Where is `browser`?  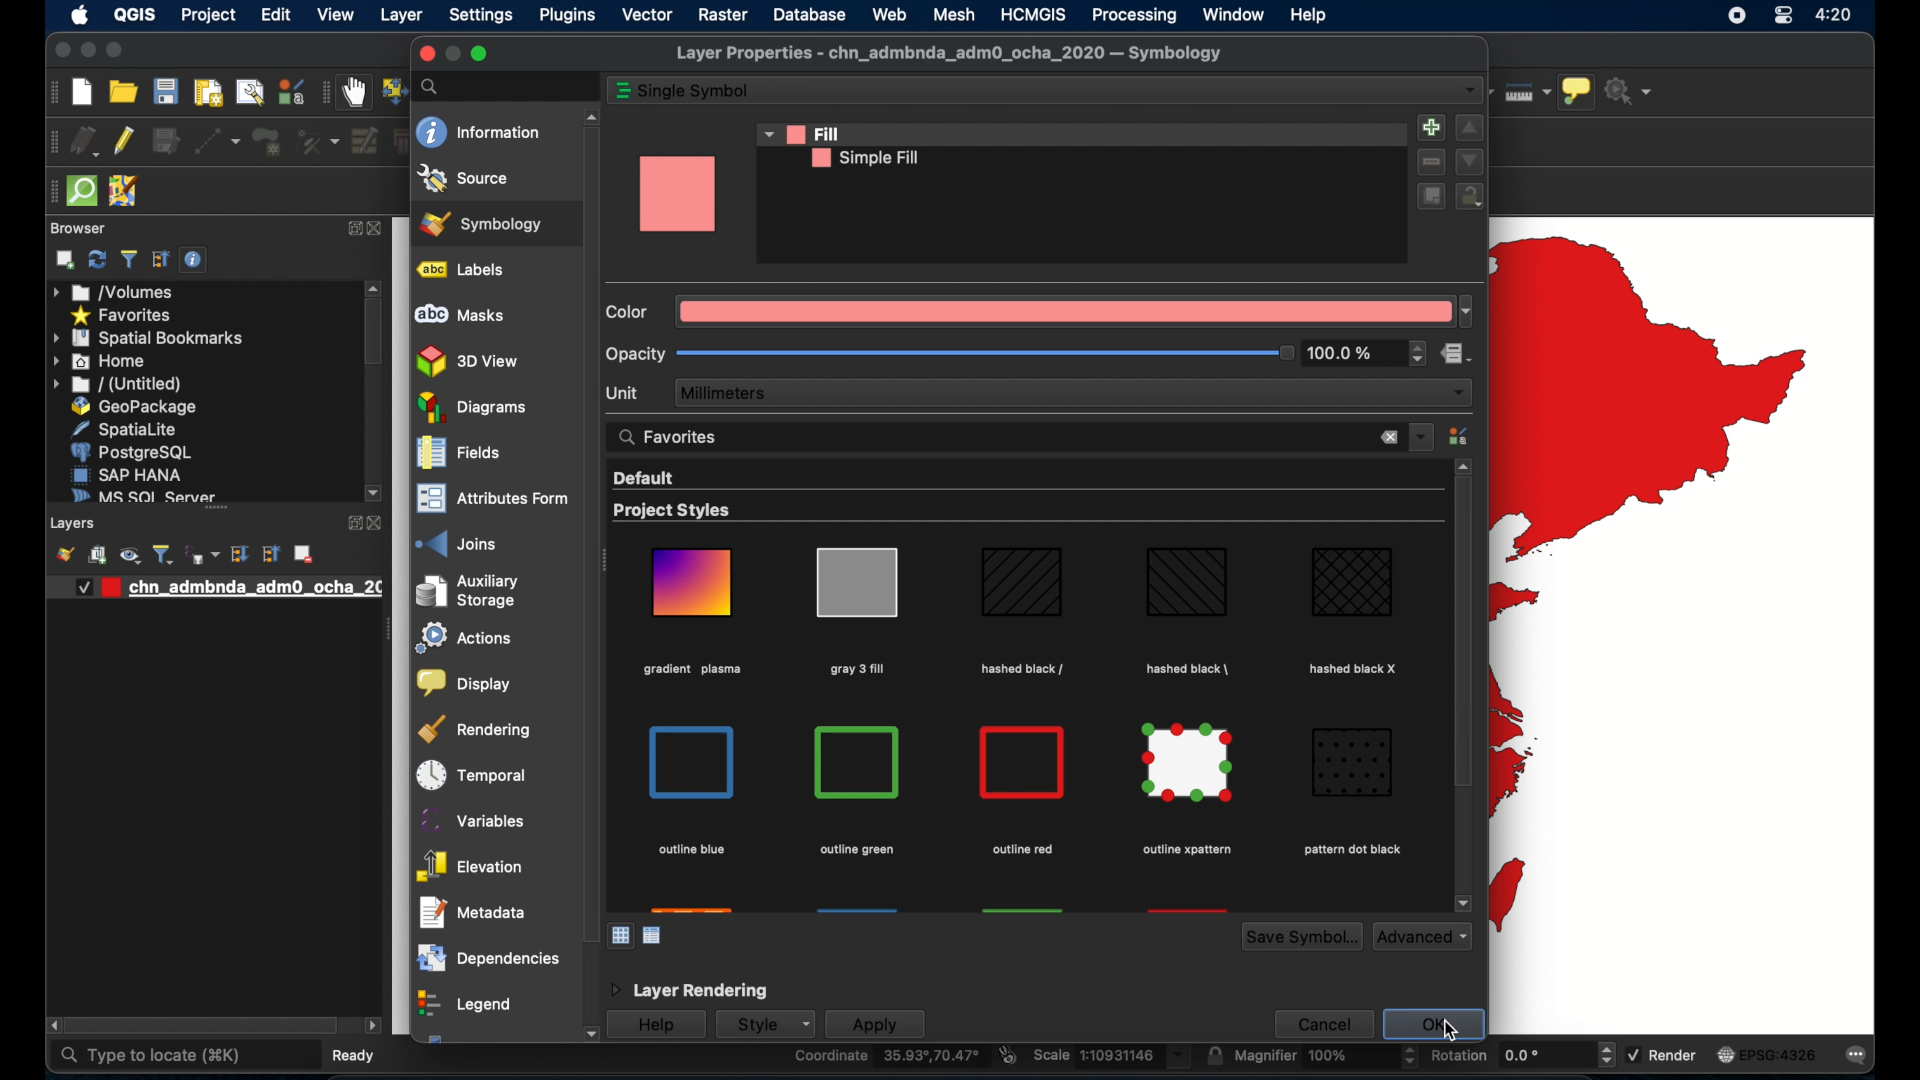 browser is located at coordinates (78, 228).